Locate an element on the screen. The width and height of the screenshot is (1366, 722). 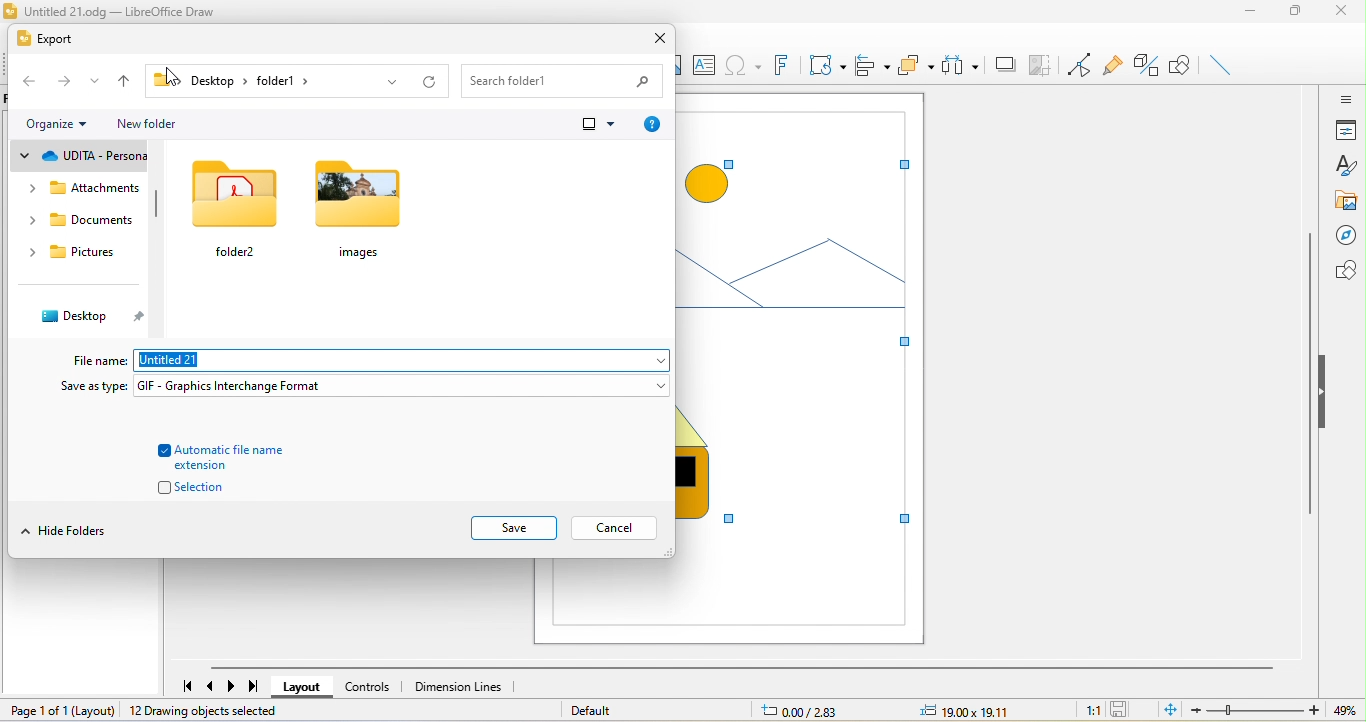
save is located at coordinates (513, 529).